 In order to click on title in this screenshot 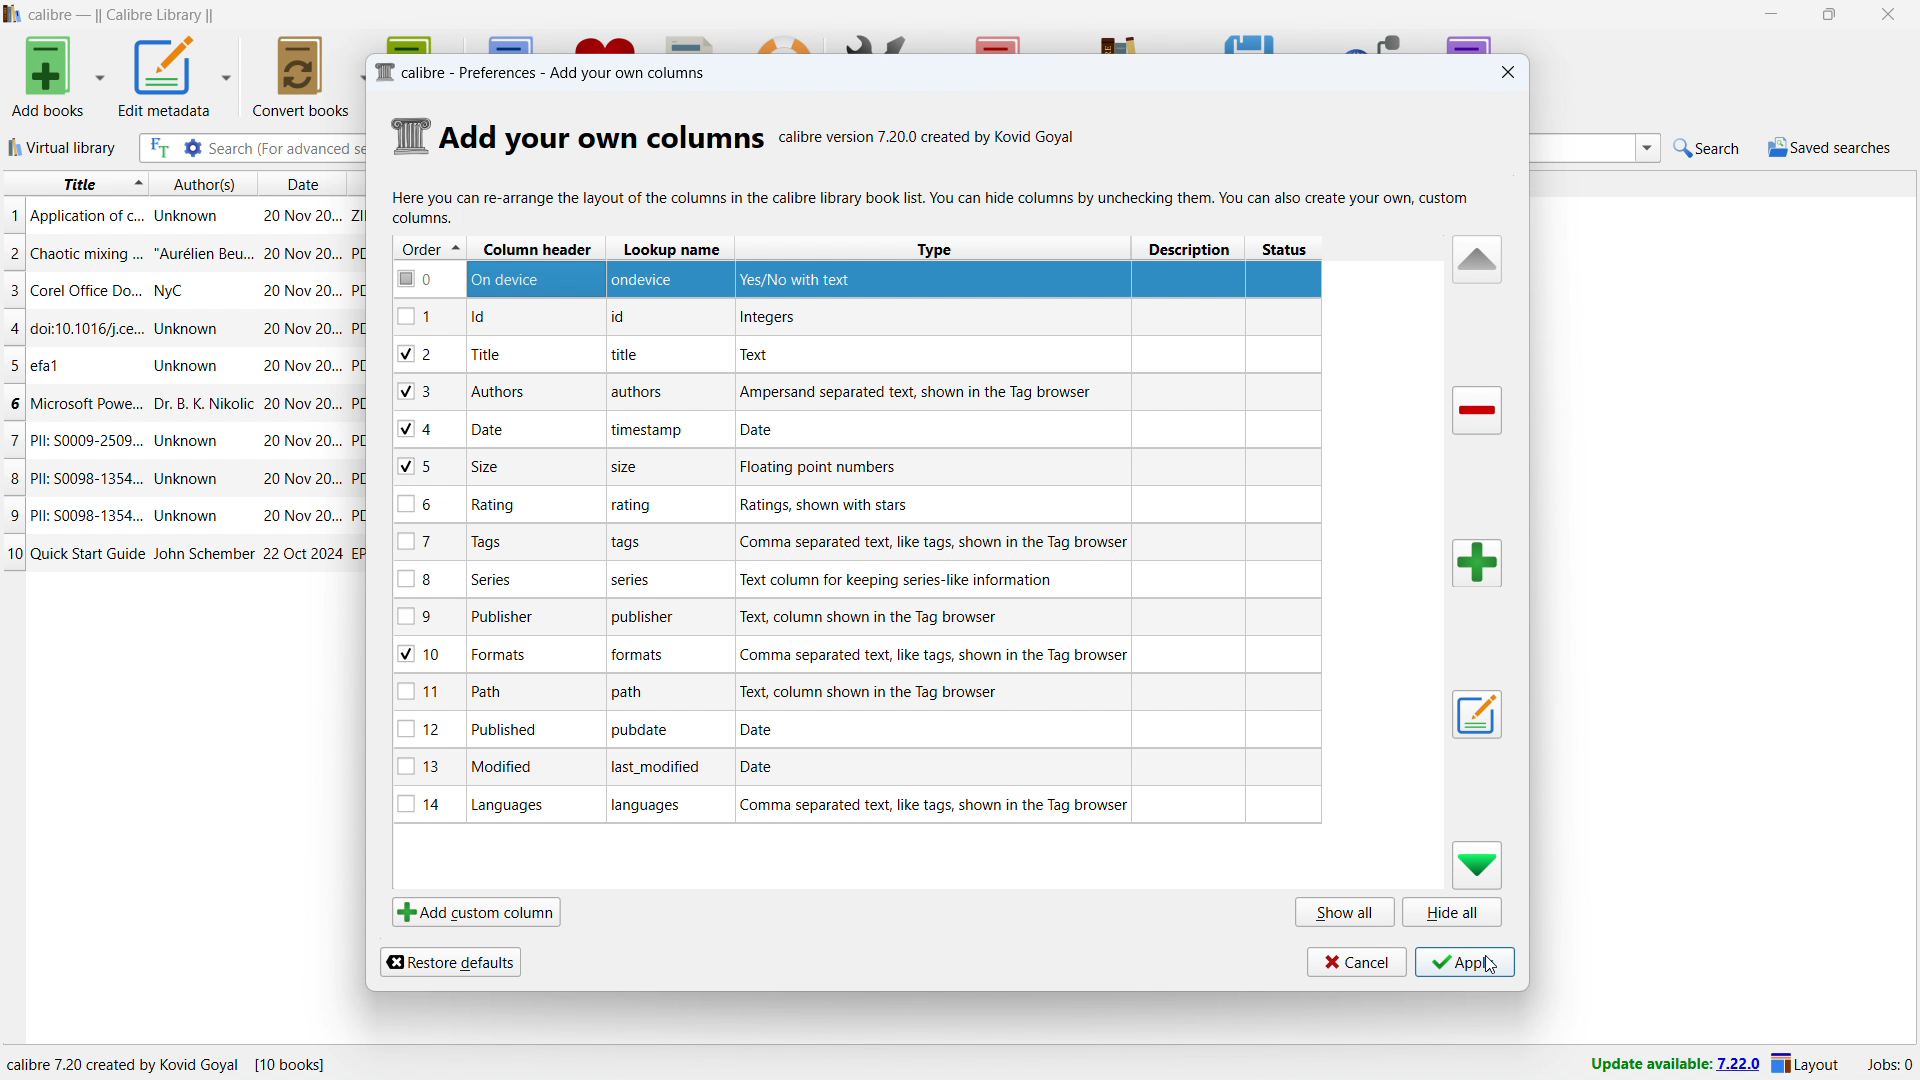, I will do `click(87, 405)`.